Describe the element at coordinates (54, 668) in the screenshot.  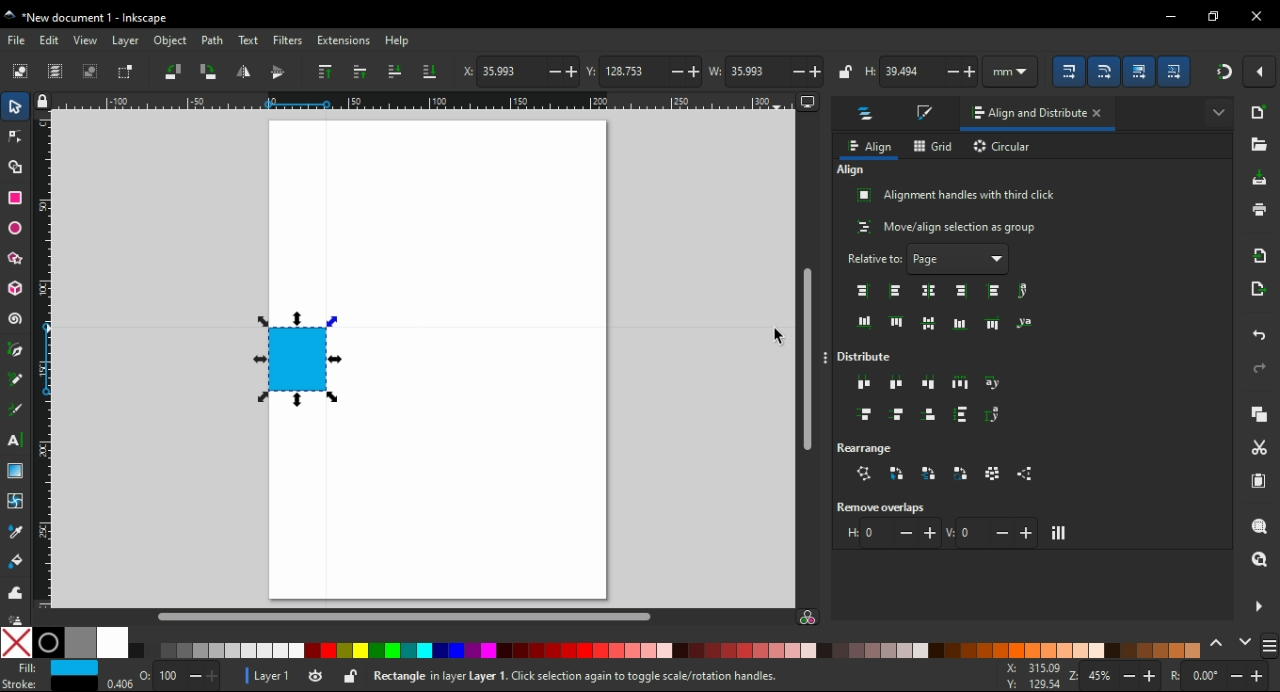
I see `fill color` at that location.